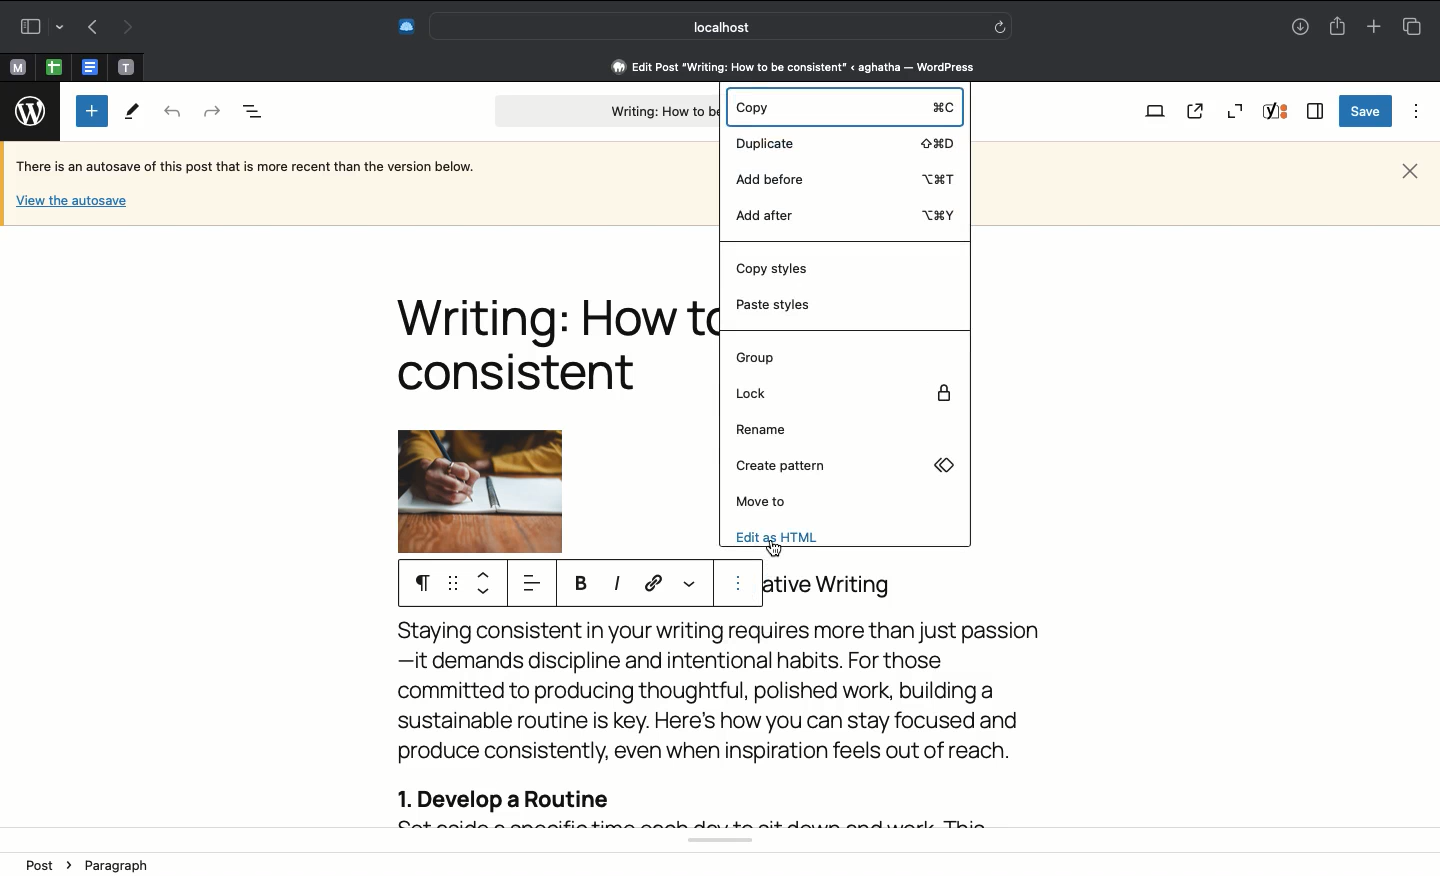 This screenshot has width=1440, height=876. What do you see at coordinates (1340, 27) in the screenshot?
I see `Share` at bounding box center [1340, 27].